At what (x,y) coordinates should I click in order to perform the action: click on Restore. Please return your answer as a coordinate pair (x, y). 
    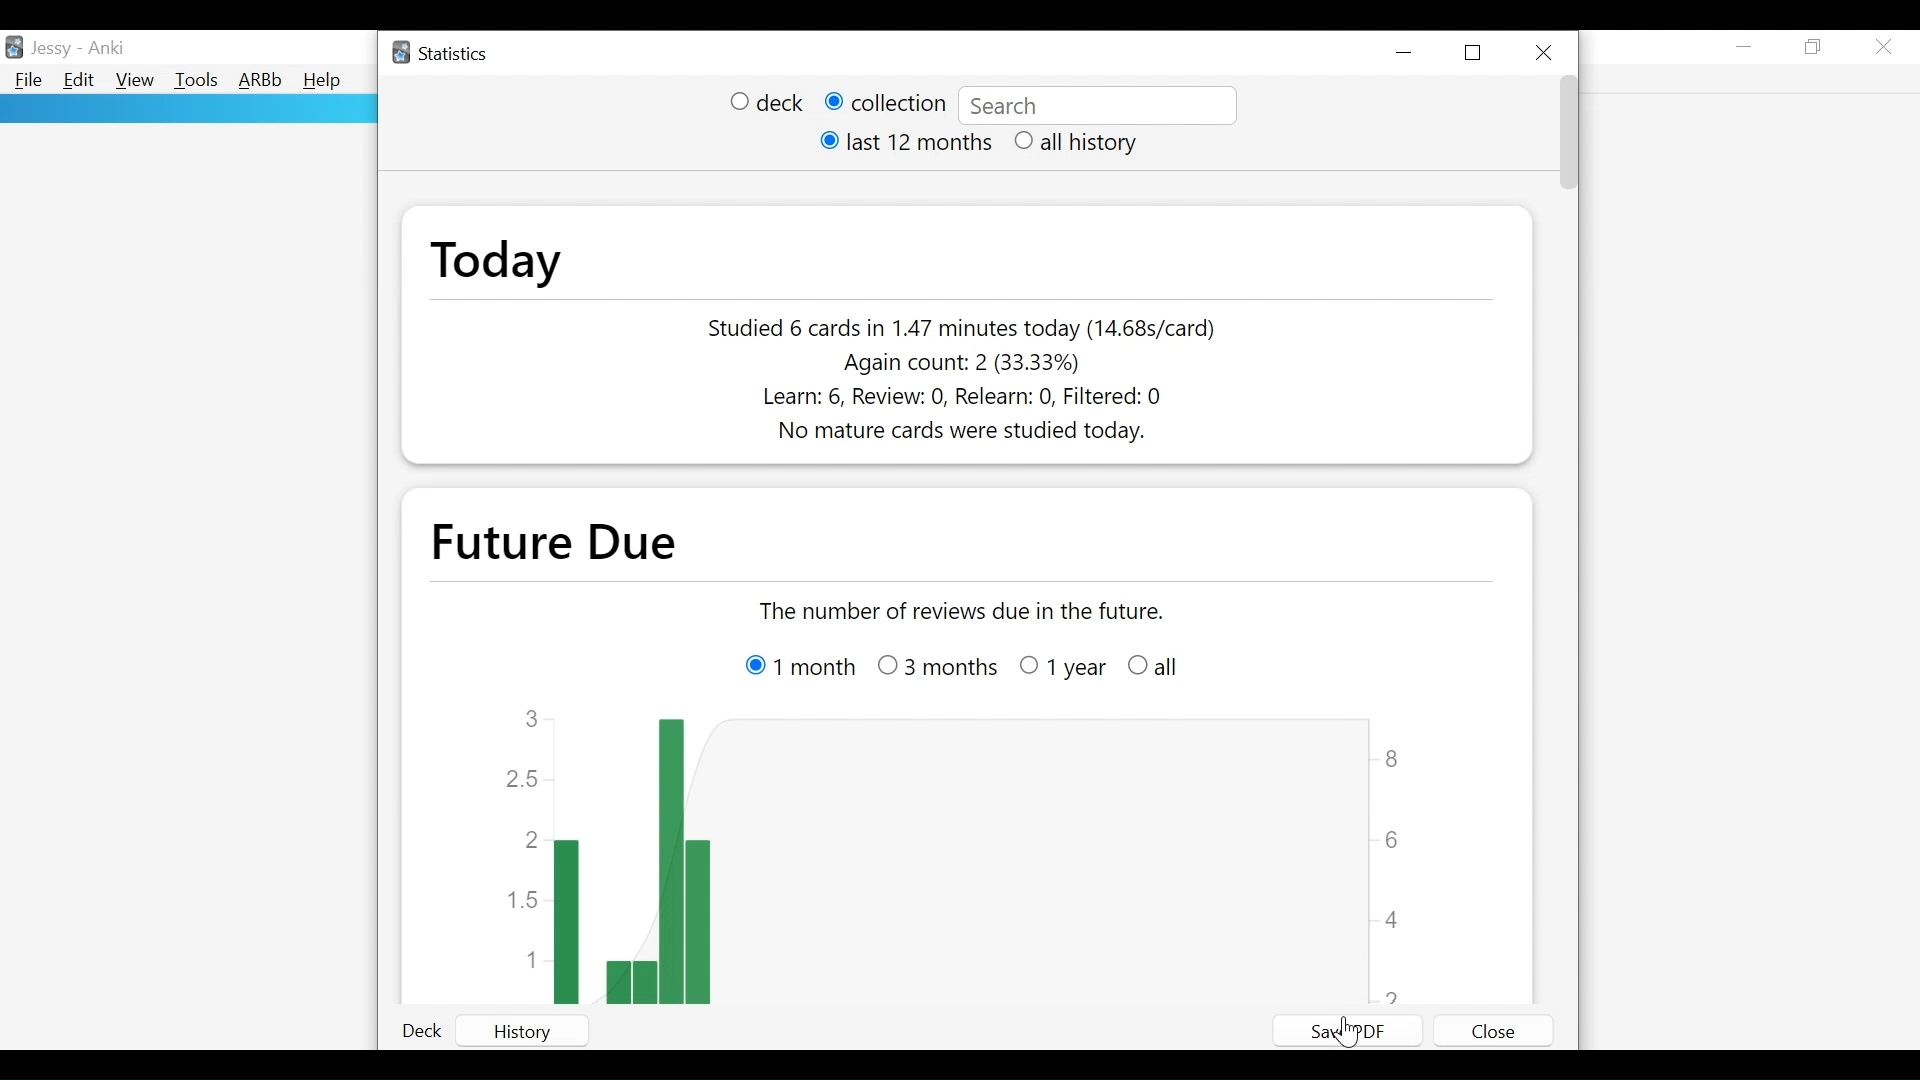
    Looking at the image, I should click on (1477, 52).